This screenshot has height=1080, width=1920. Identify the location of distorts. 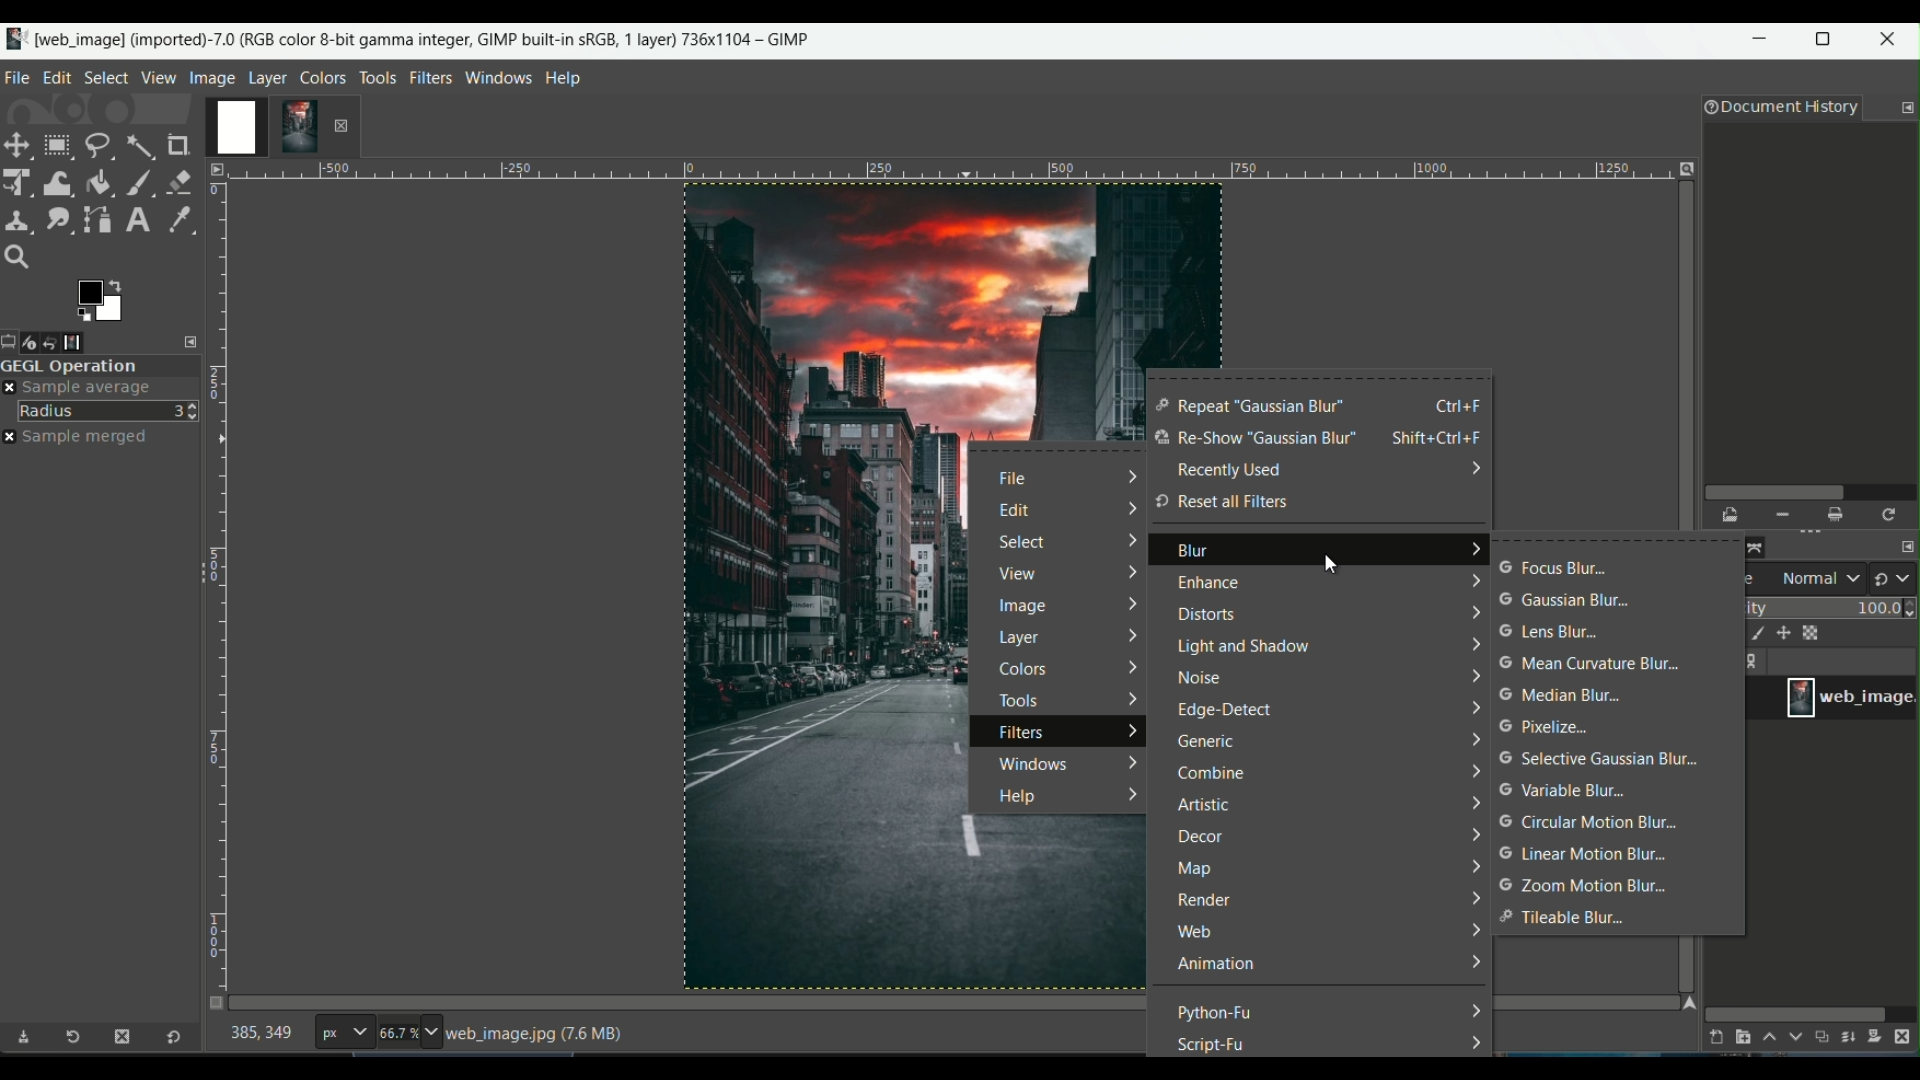
(1204, 614).